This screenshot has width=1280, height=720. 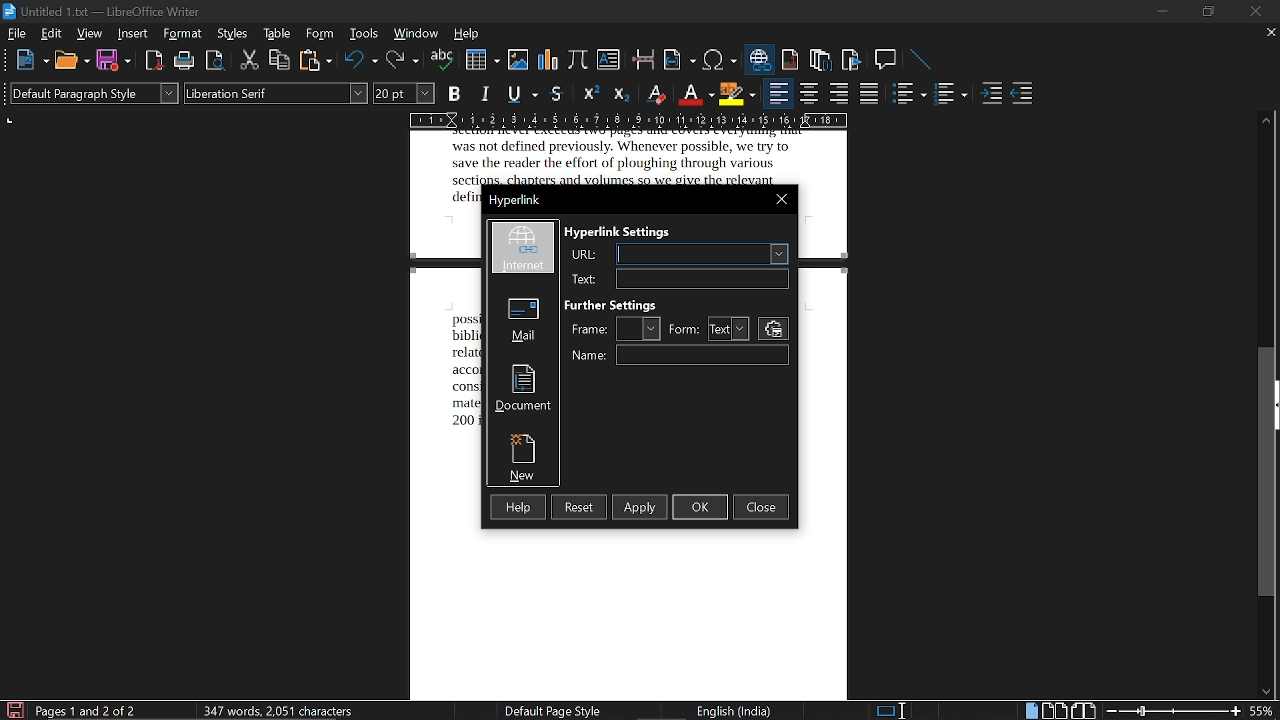 What do you see at coordinates (416, 33) in the screenshot?
I see `window` at bounding box center [416, 33].